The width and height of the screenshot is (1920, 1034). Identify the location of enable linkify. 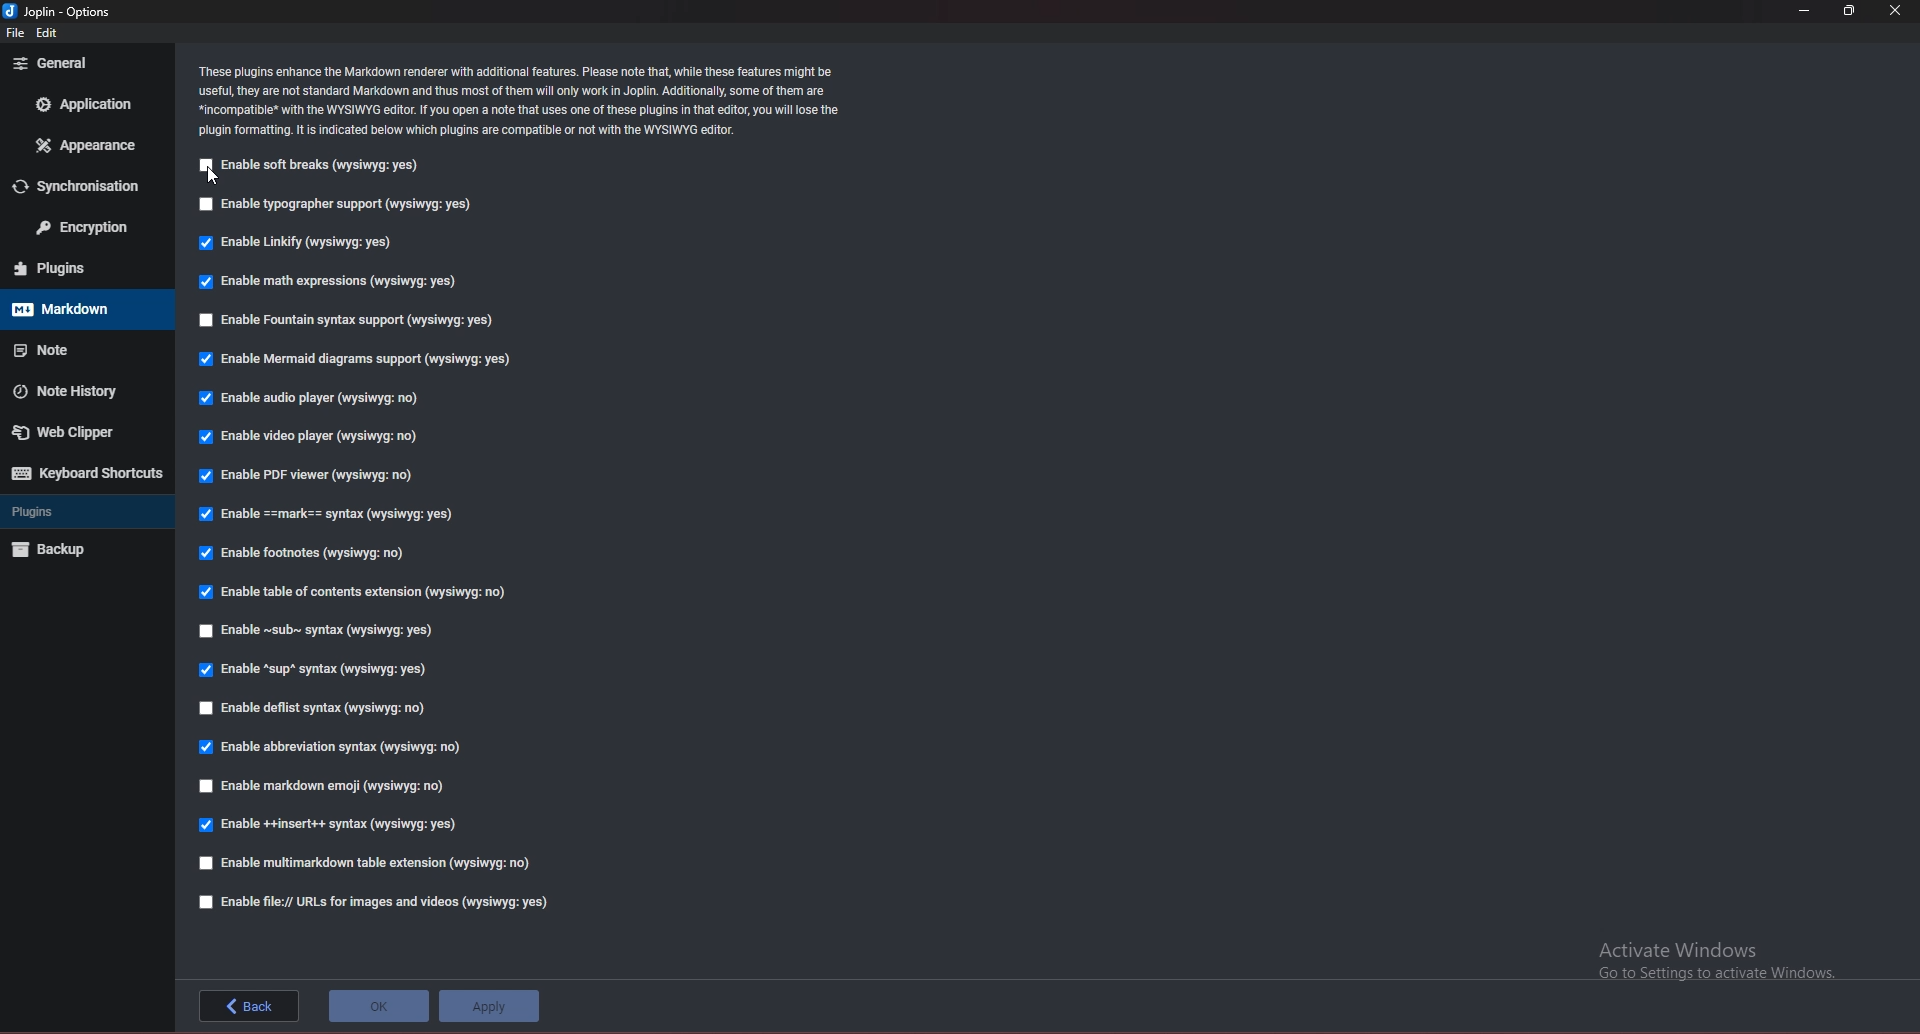
(304, 241).